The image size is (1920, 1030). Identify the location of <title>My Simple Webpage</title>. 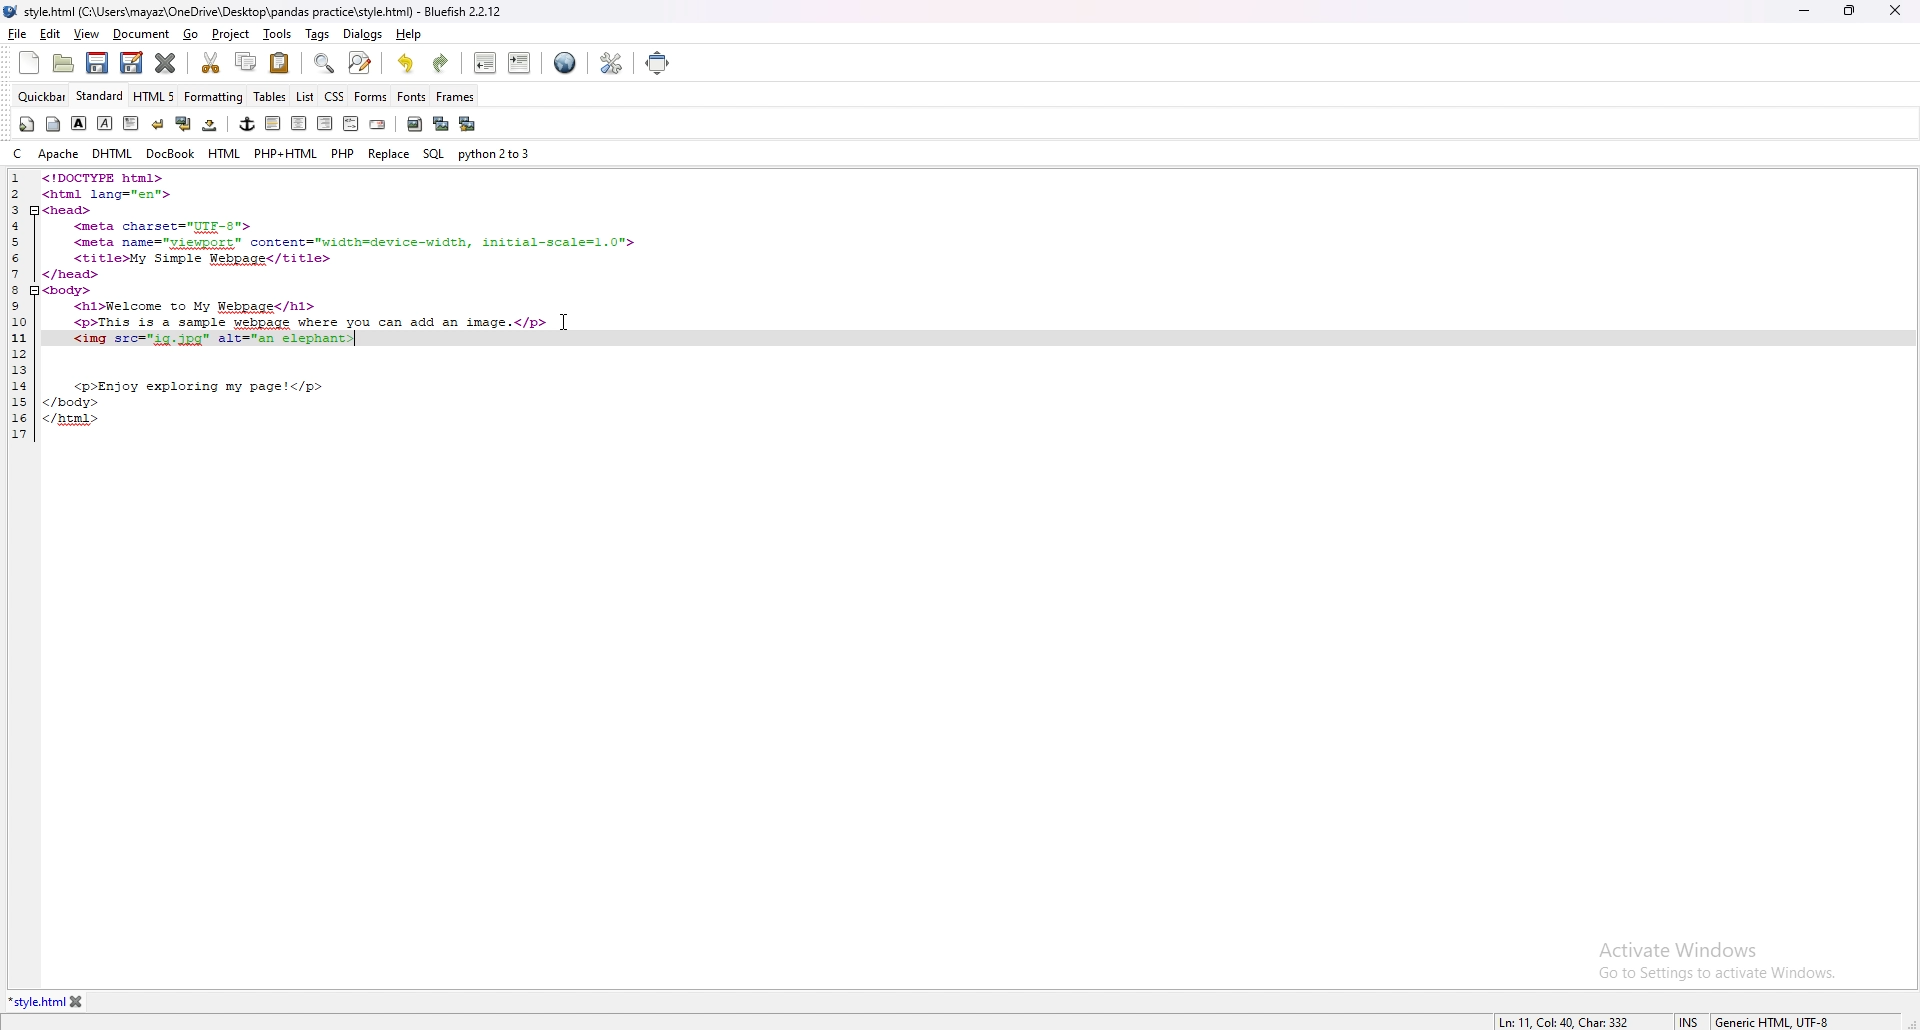
(204, 259).